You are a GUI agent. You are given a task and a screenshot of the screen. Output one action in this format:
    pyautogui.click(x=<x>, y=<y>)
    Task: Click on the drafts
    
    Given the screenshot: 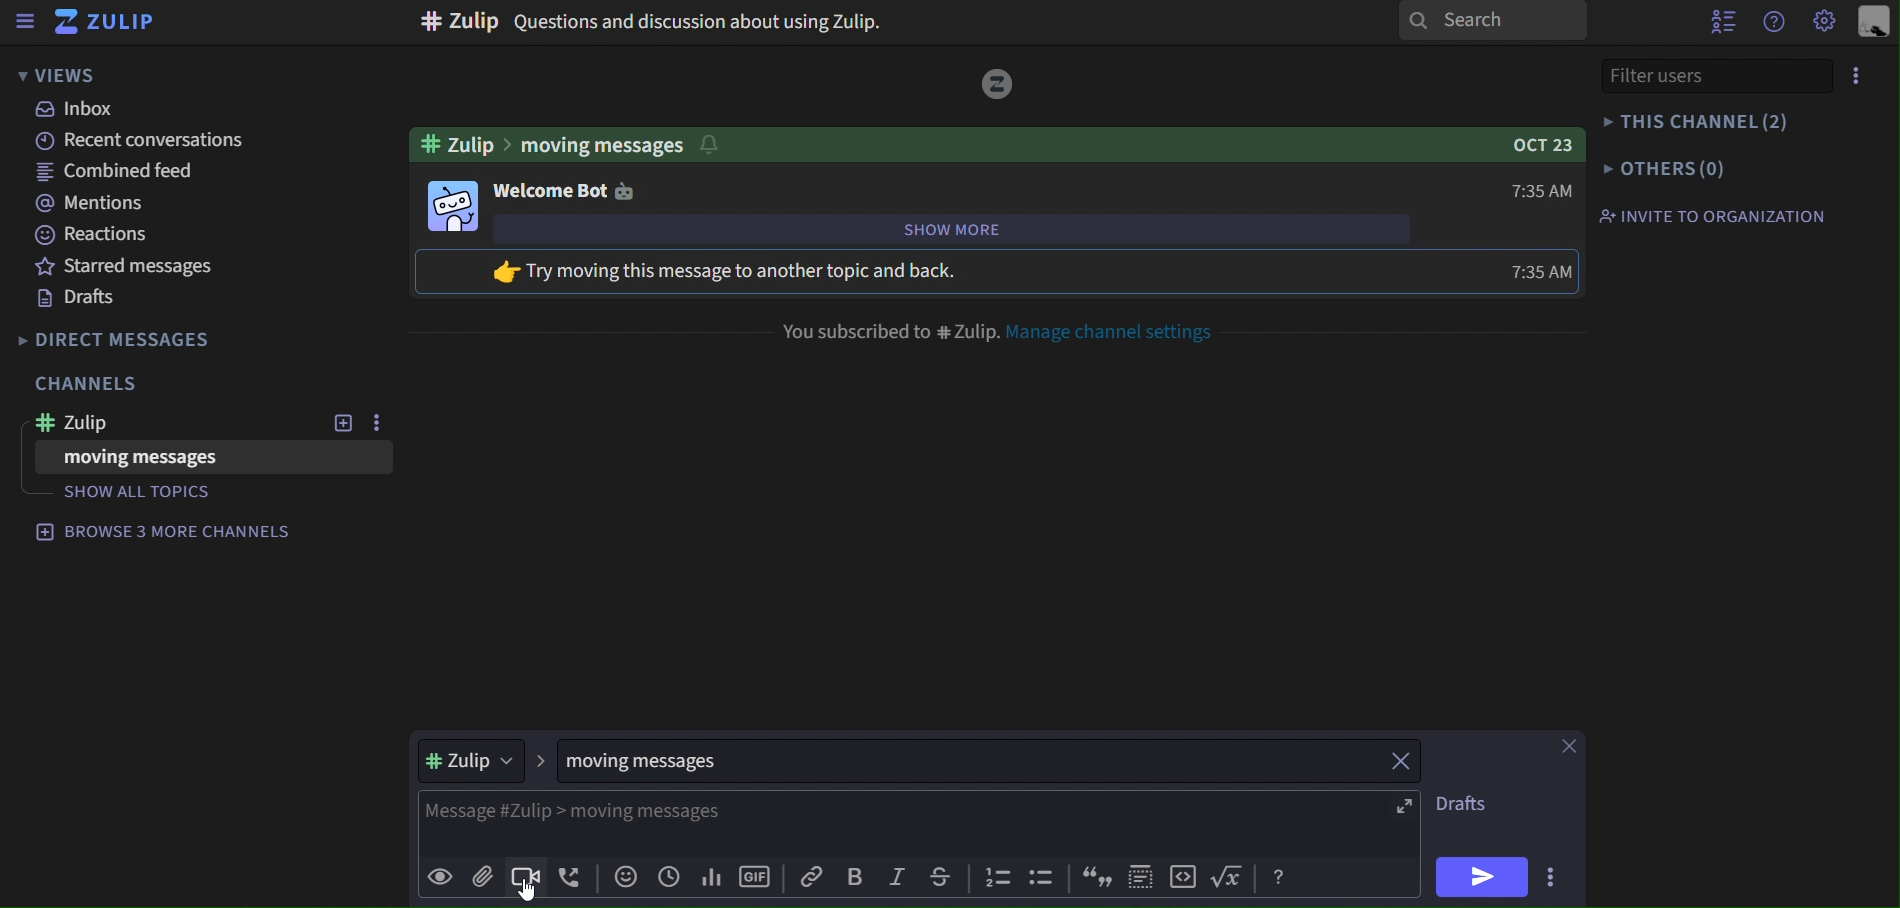 What is the action you would take?
    pyautogui.click(x=1474, y=802)
    